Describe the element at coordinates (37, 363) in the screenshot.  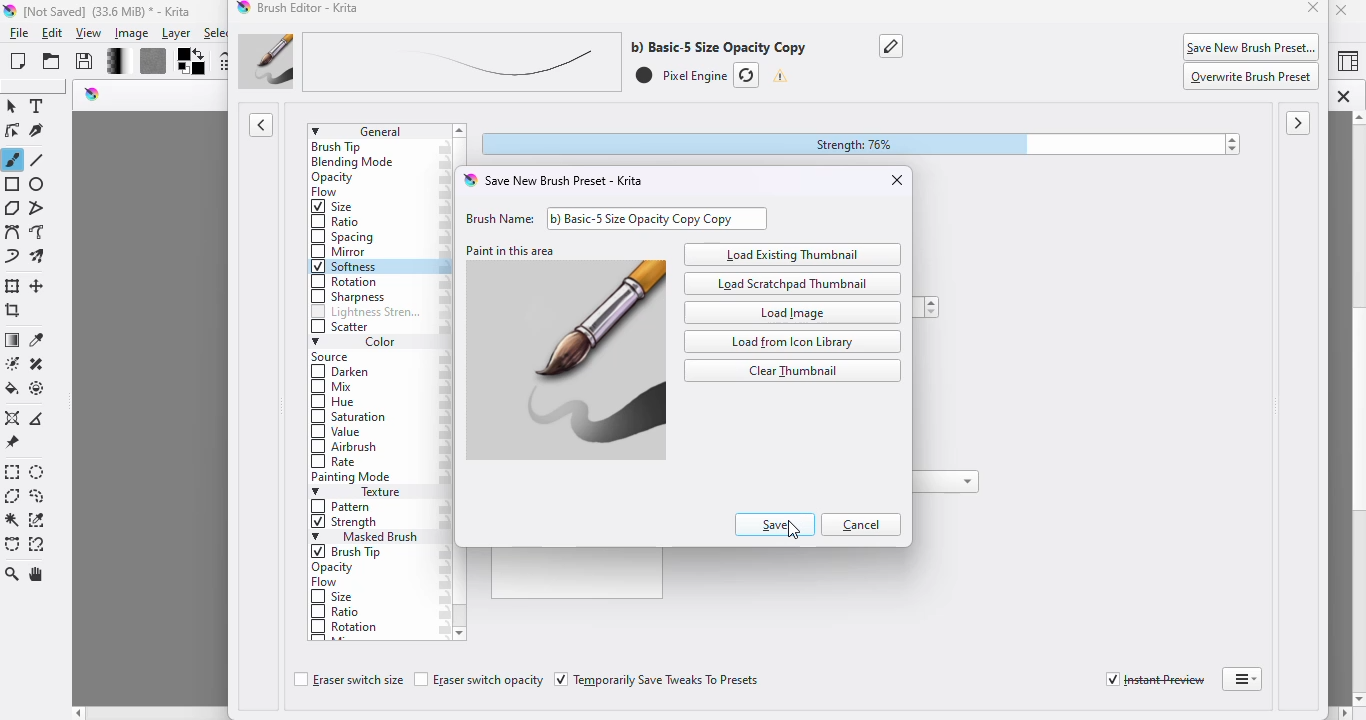
I see `smart patch tool` at that location.